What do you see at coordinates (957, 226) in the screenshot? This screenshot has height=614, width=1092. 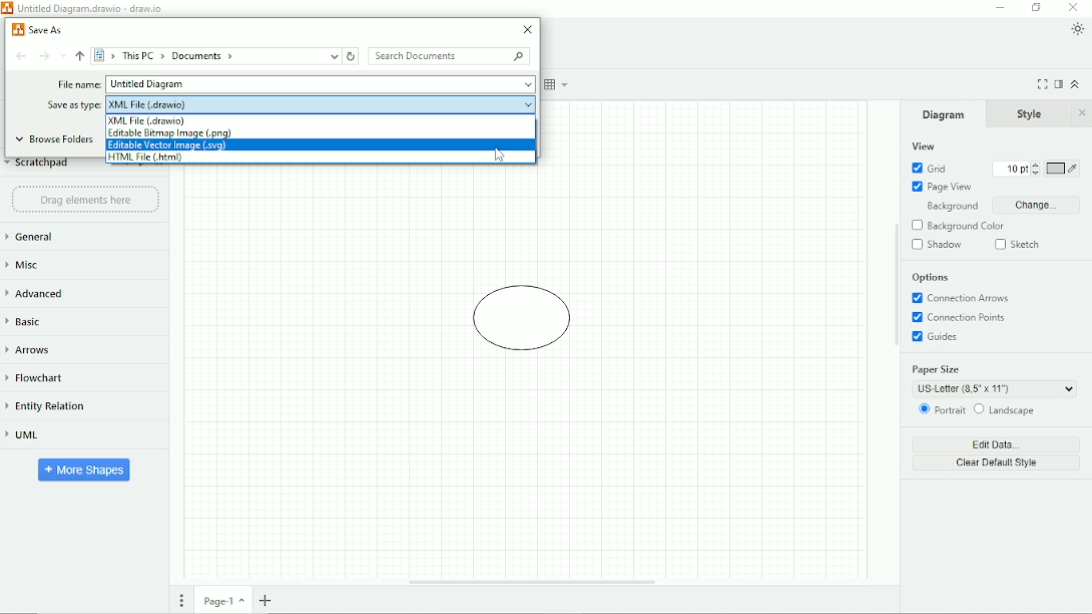 I see `Background Color` at bounding box center [957, 226].